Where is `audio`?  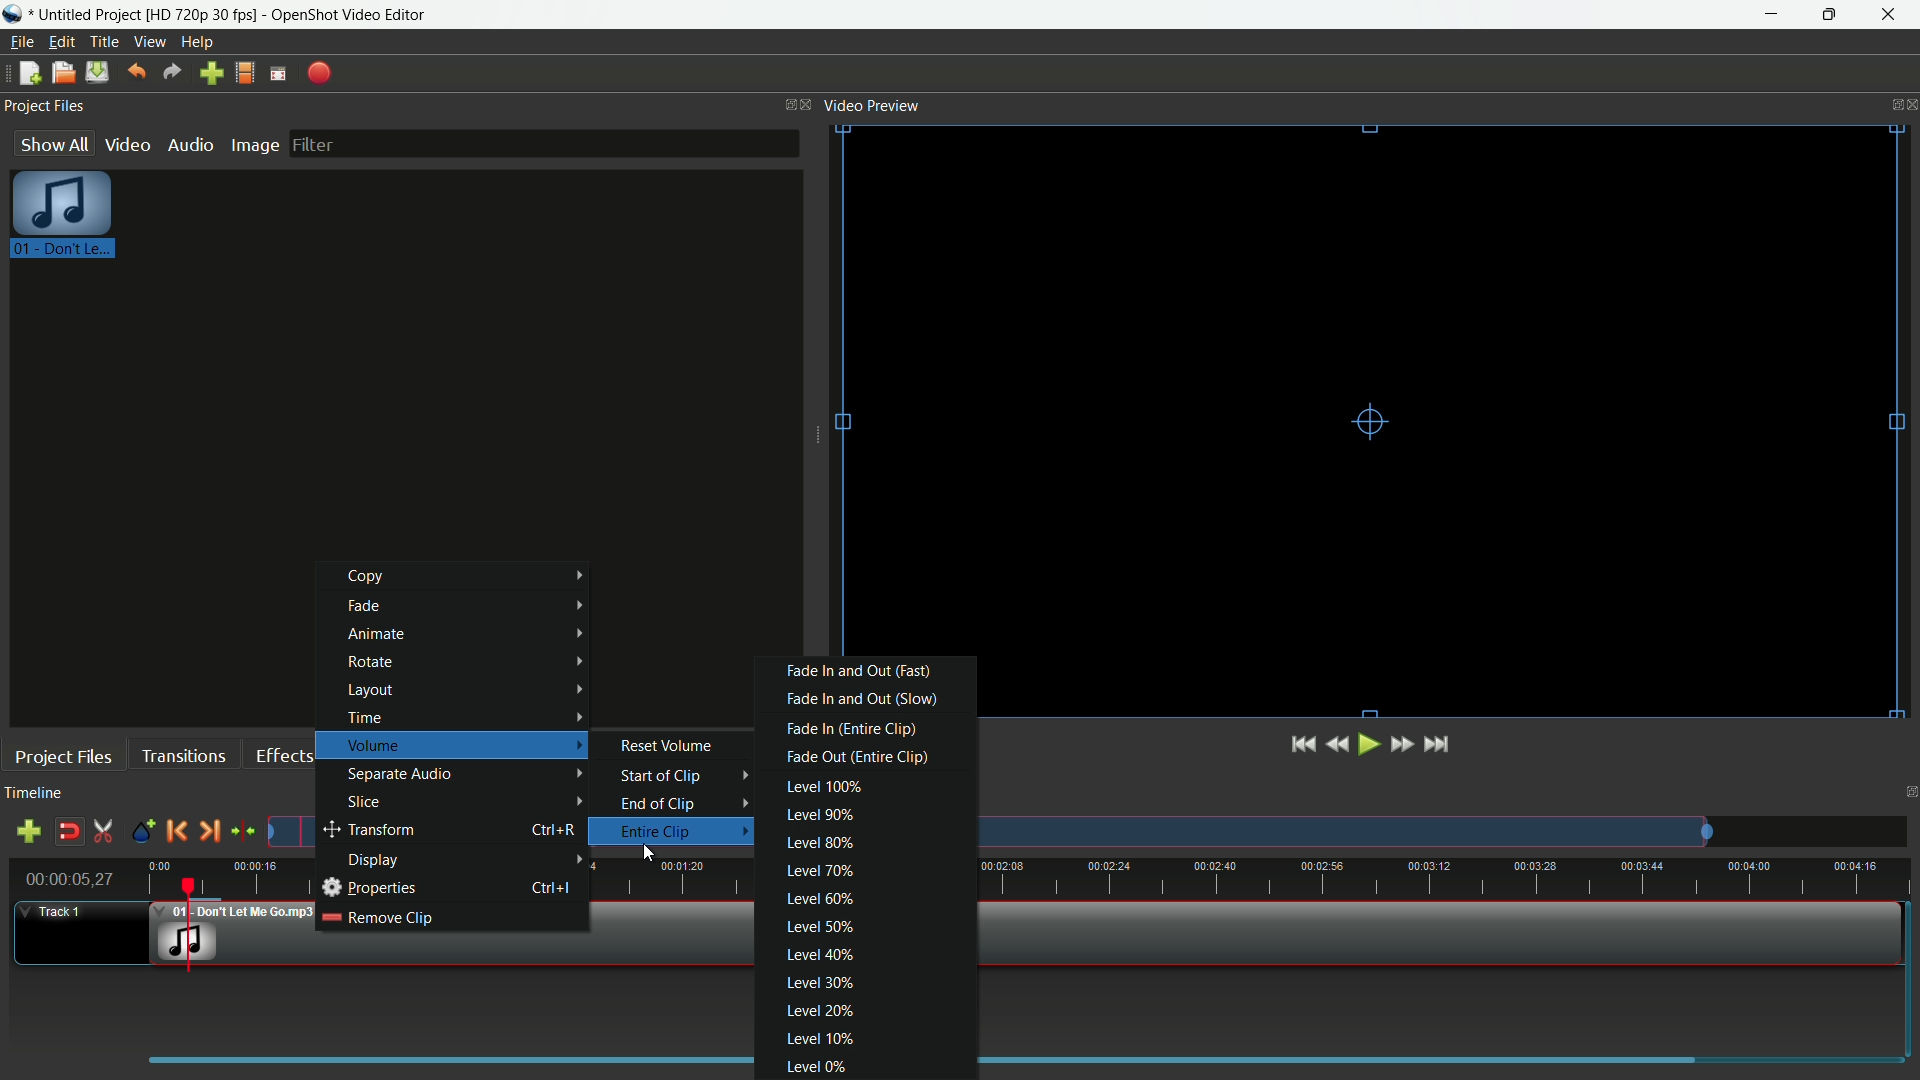
audio is located at coordinates (189, 144).